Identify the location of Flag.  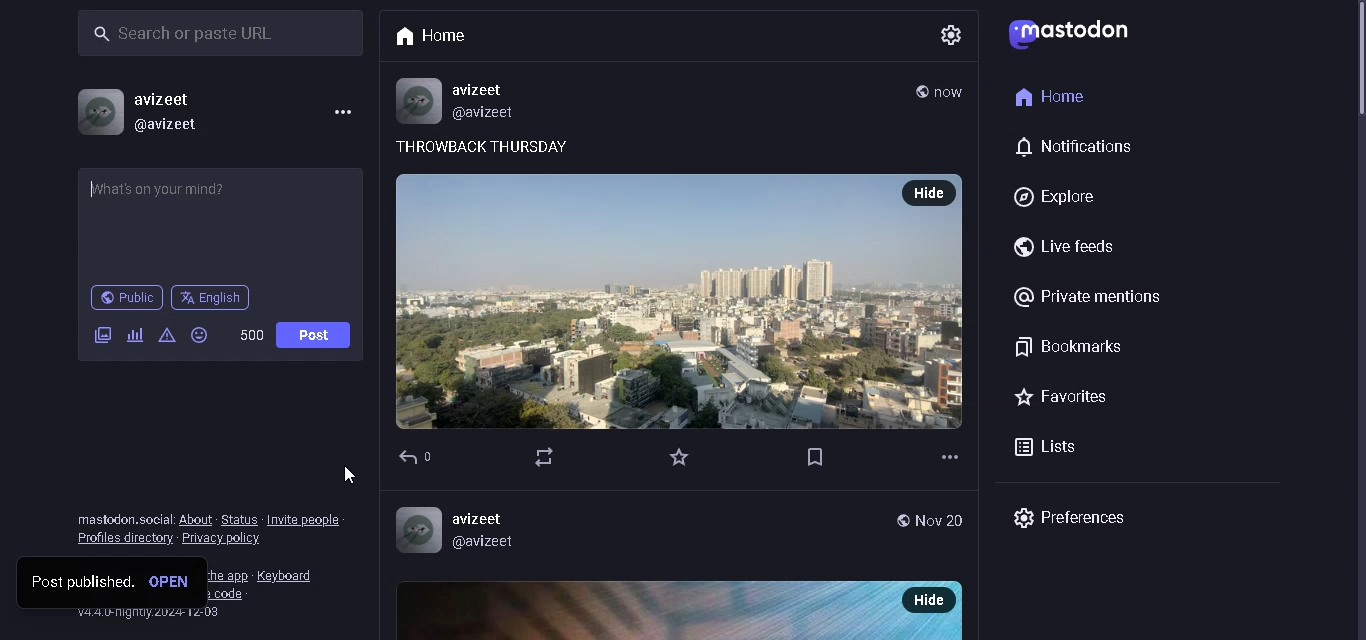
(820, 458).